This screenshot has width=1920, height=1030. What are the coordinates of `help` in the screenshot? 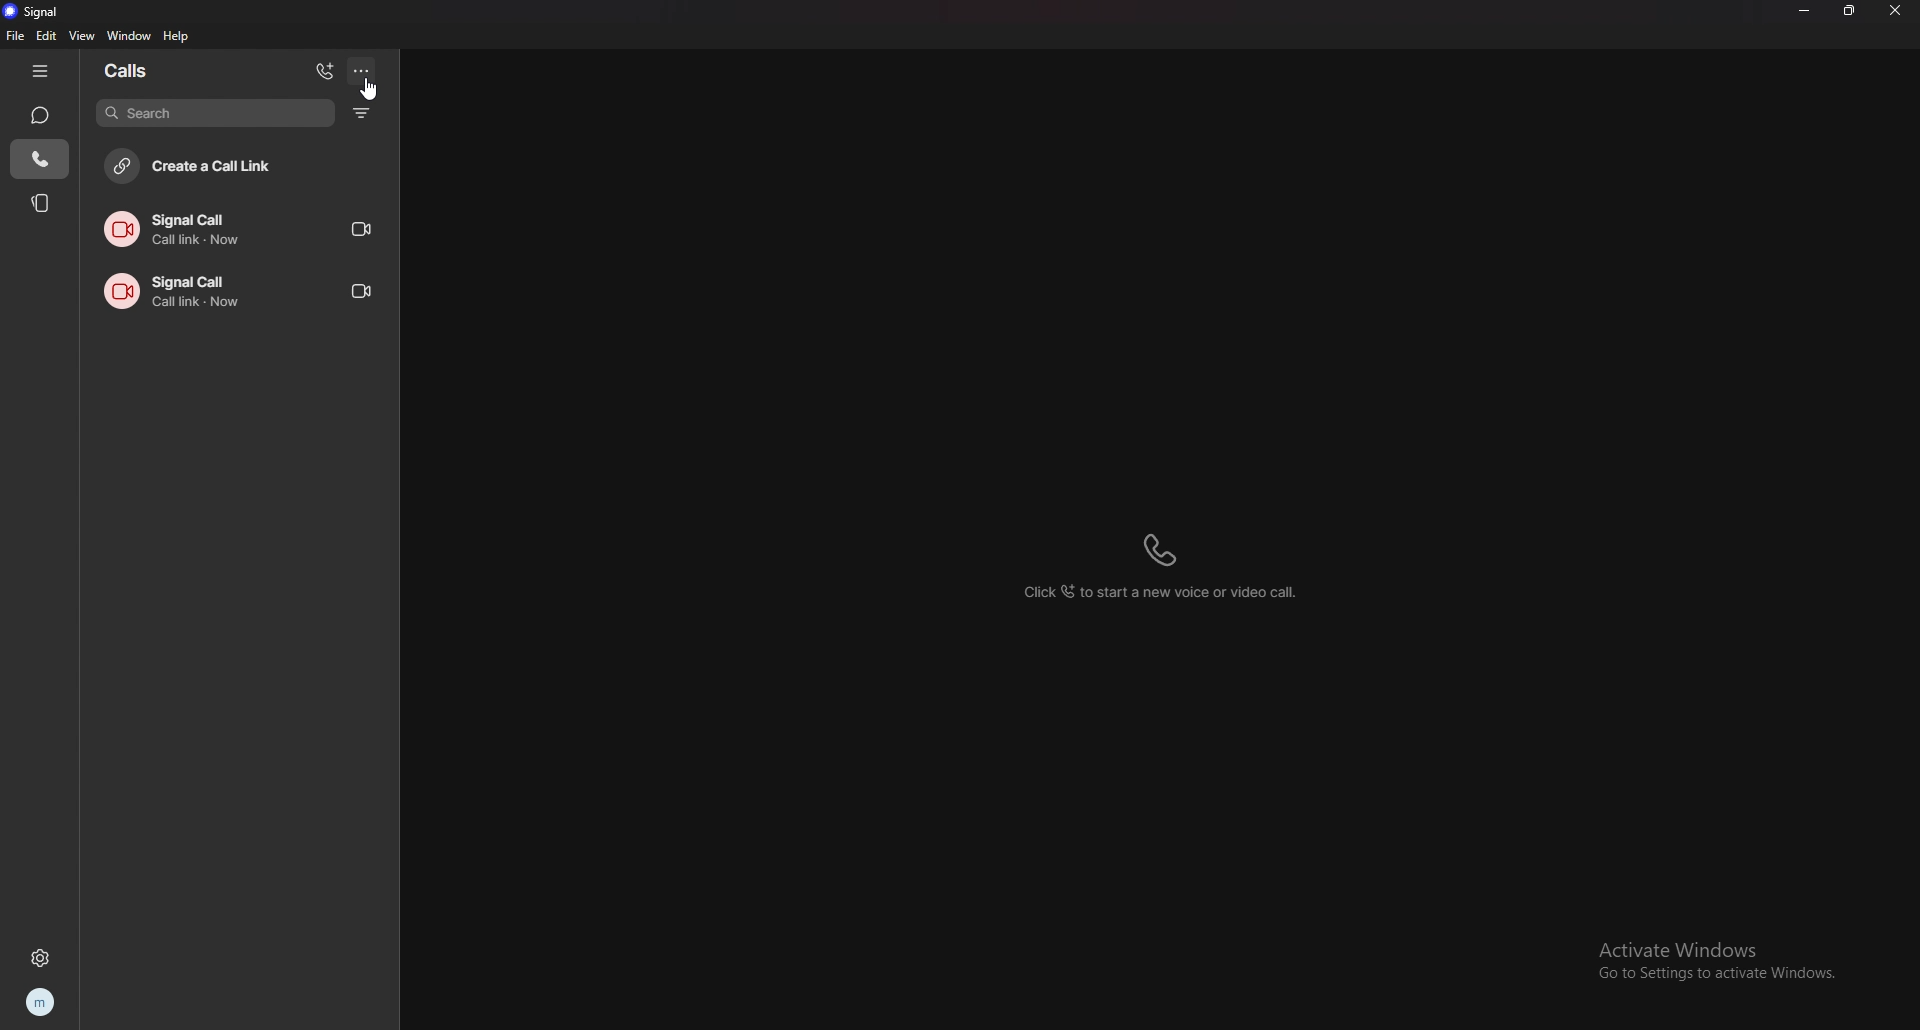 It's located at (178, 36).